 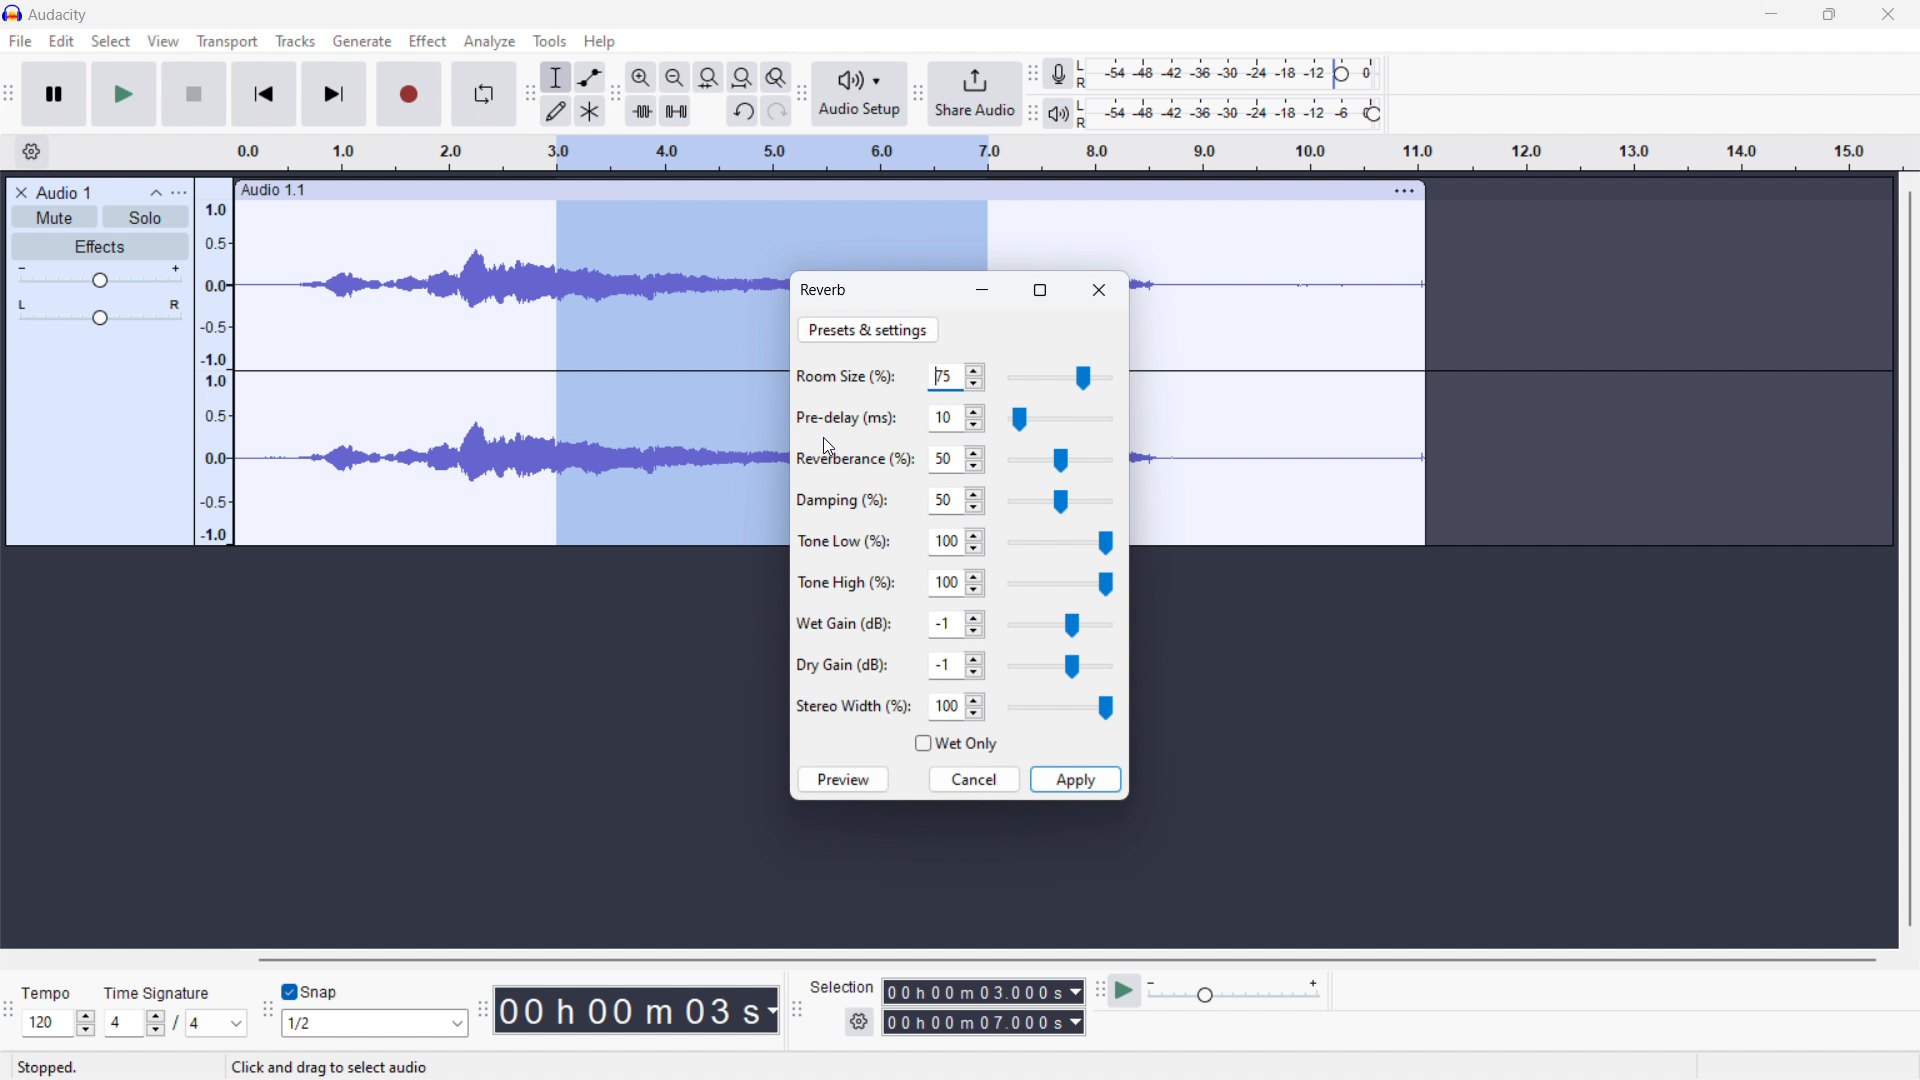 I want to click on Room Size(%);, so click(x=845, y=378).